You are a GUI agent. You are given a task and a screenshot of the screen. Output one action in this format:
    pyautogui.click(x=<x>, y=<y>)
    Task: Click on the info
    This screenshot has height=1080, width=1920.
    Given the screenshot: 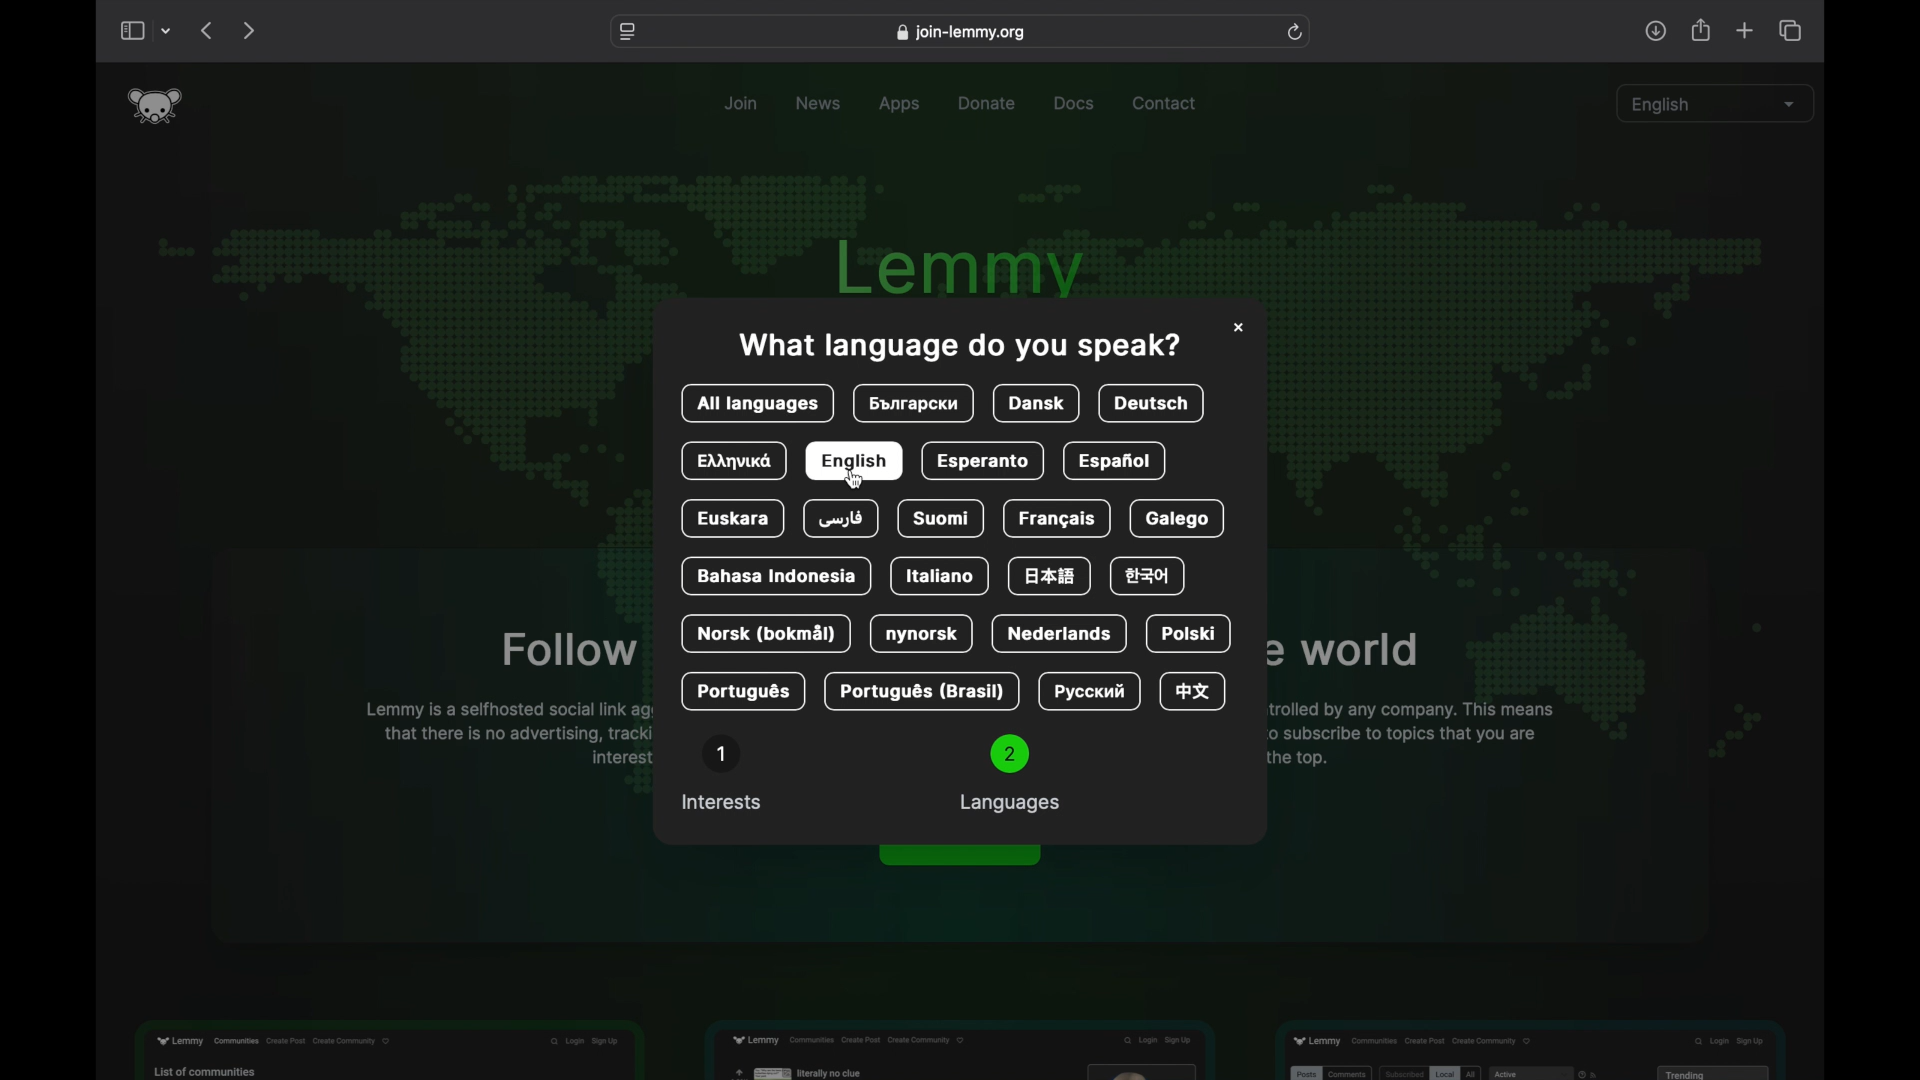 What is the action you would take?
    pyautogui.click(x=953, y=345)
    